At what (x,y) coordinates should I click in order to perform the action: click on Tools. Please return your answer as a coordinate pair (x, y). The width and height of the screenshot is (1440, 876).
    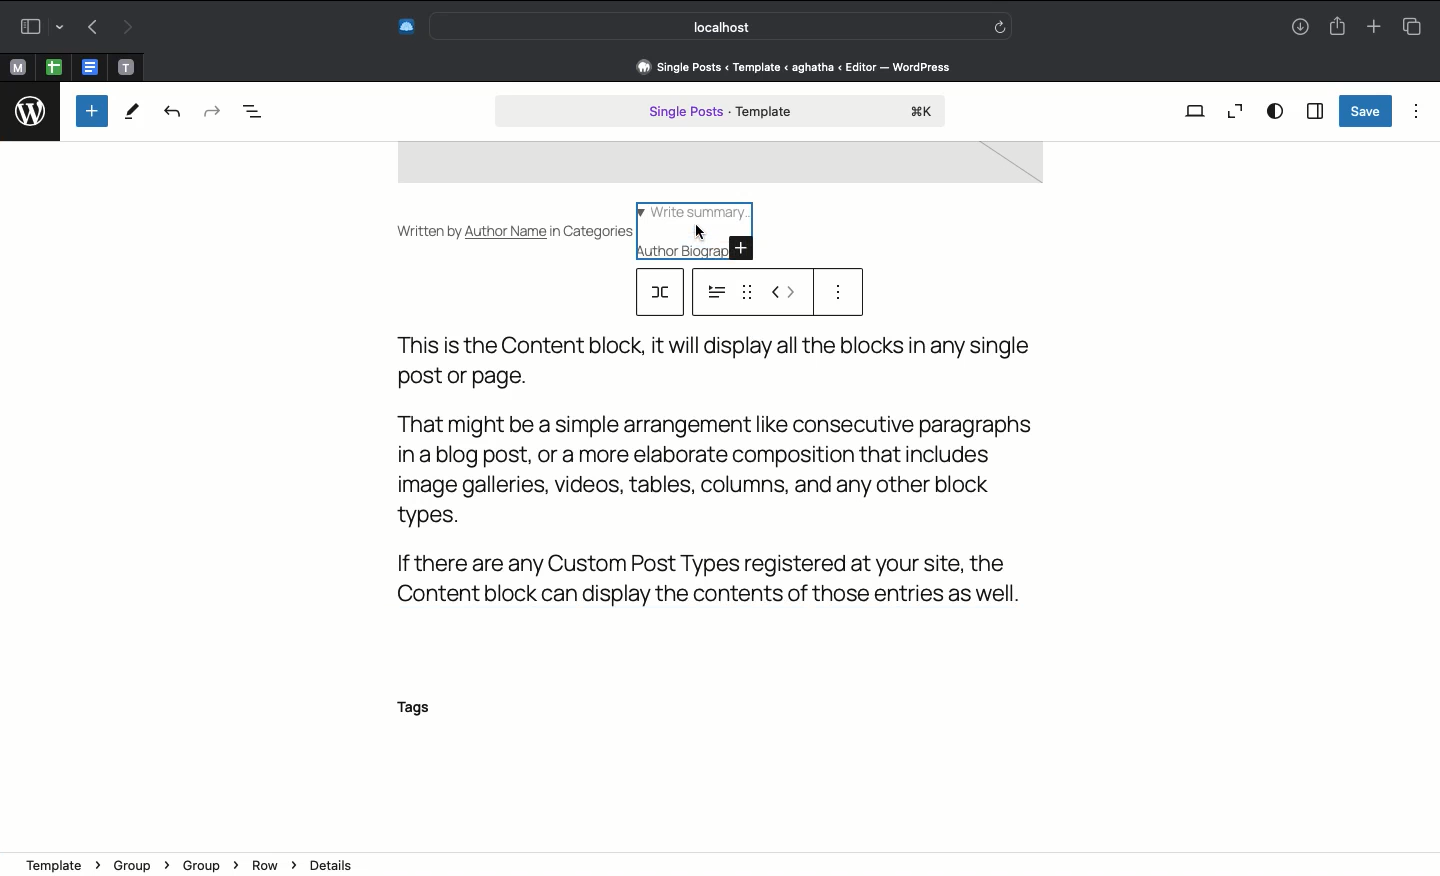
    Looking at the image, I should click on (133, 114).